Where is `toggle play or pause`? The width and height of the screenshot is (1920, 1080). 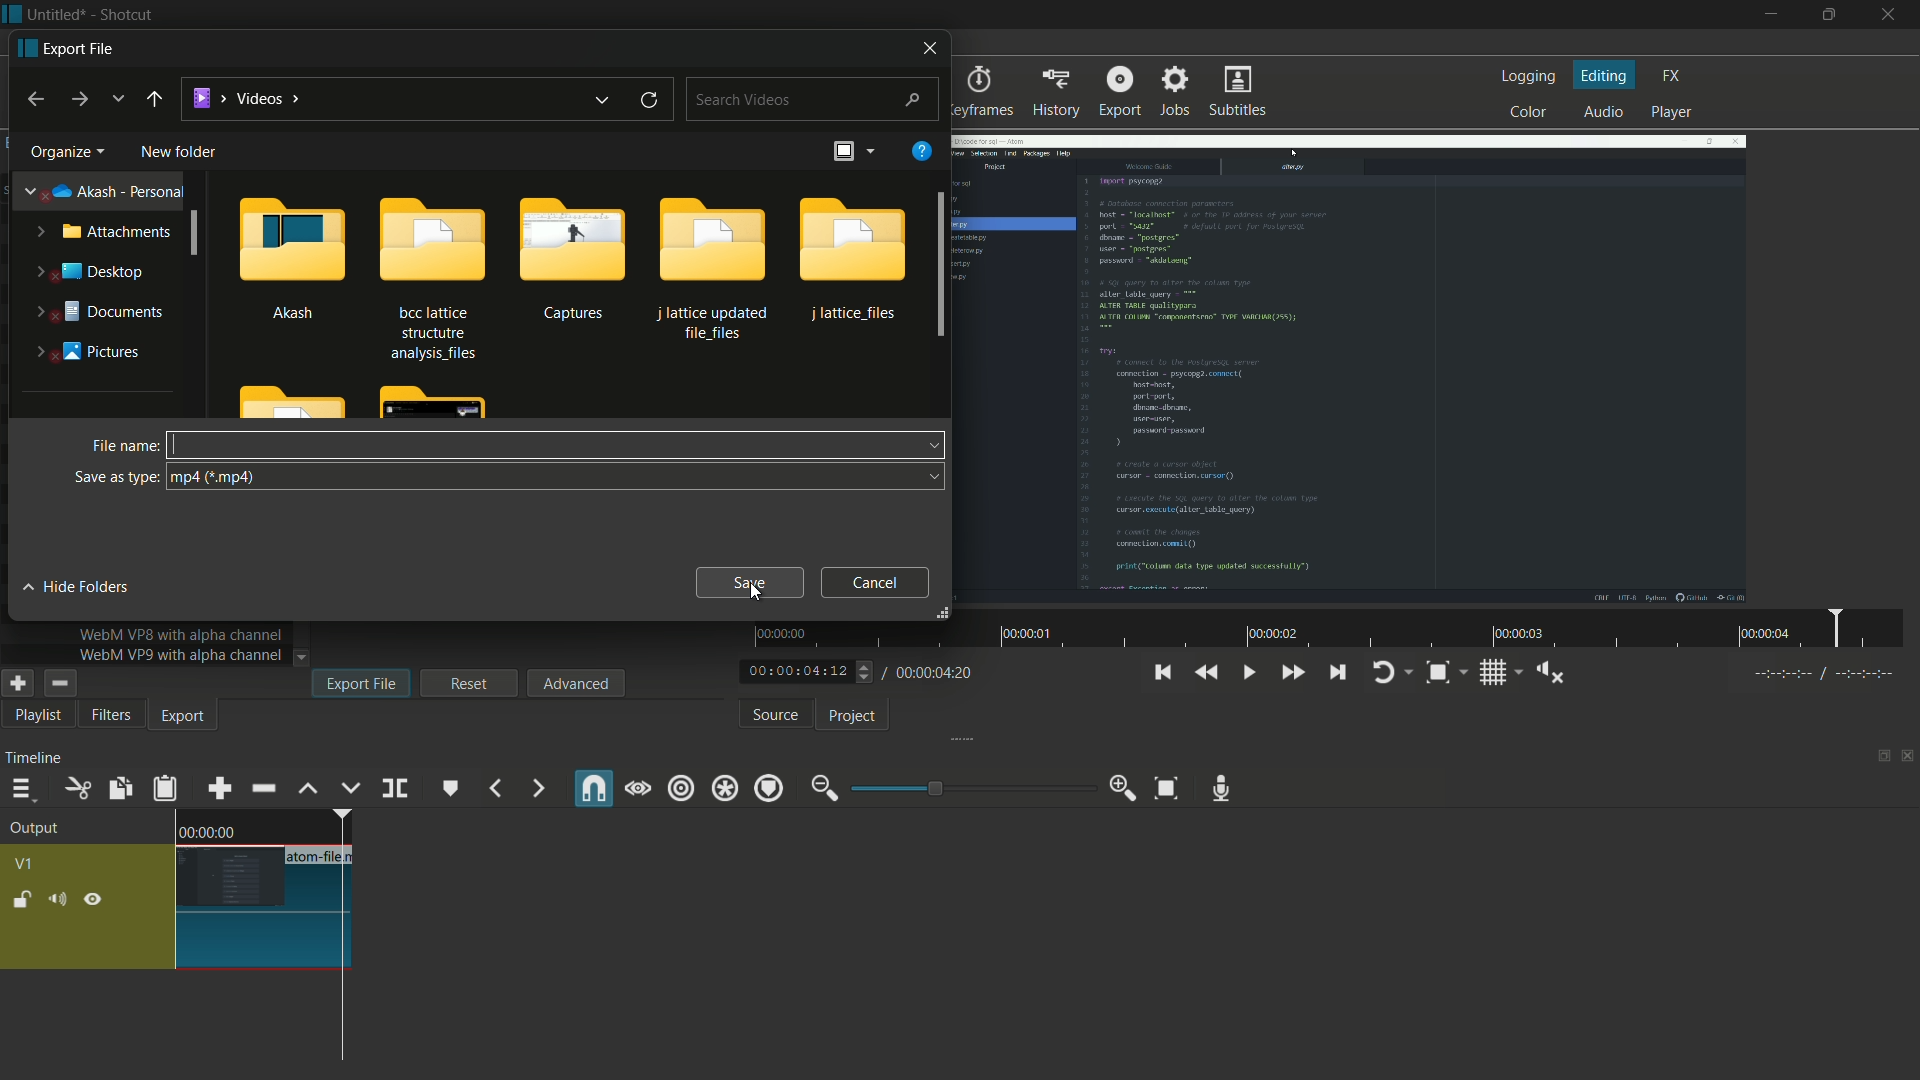 toggle play or pause is located at coordinates (1250, 673).